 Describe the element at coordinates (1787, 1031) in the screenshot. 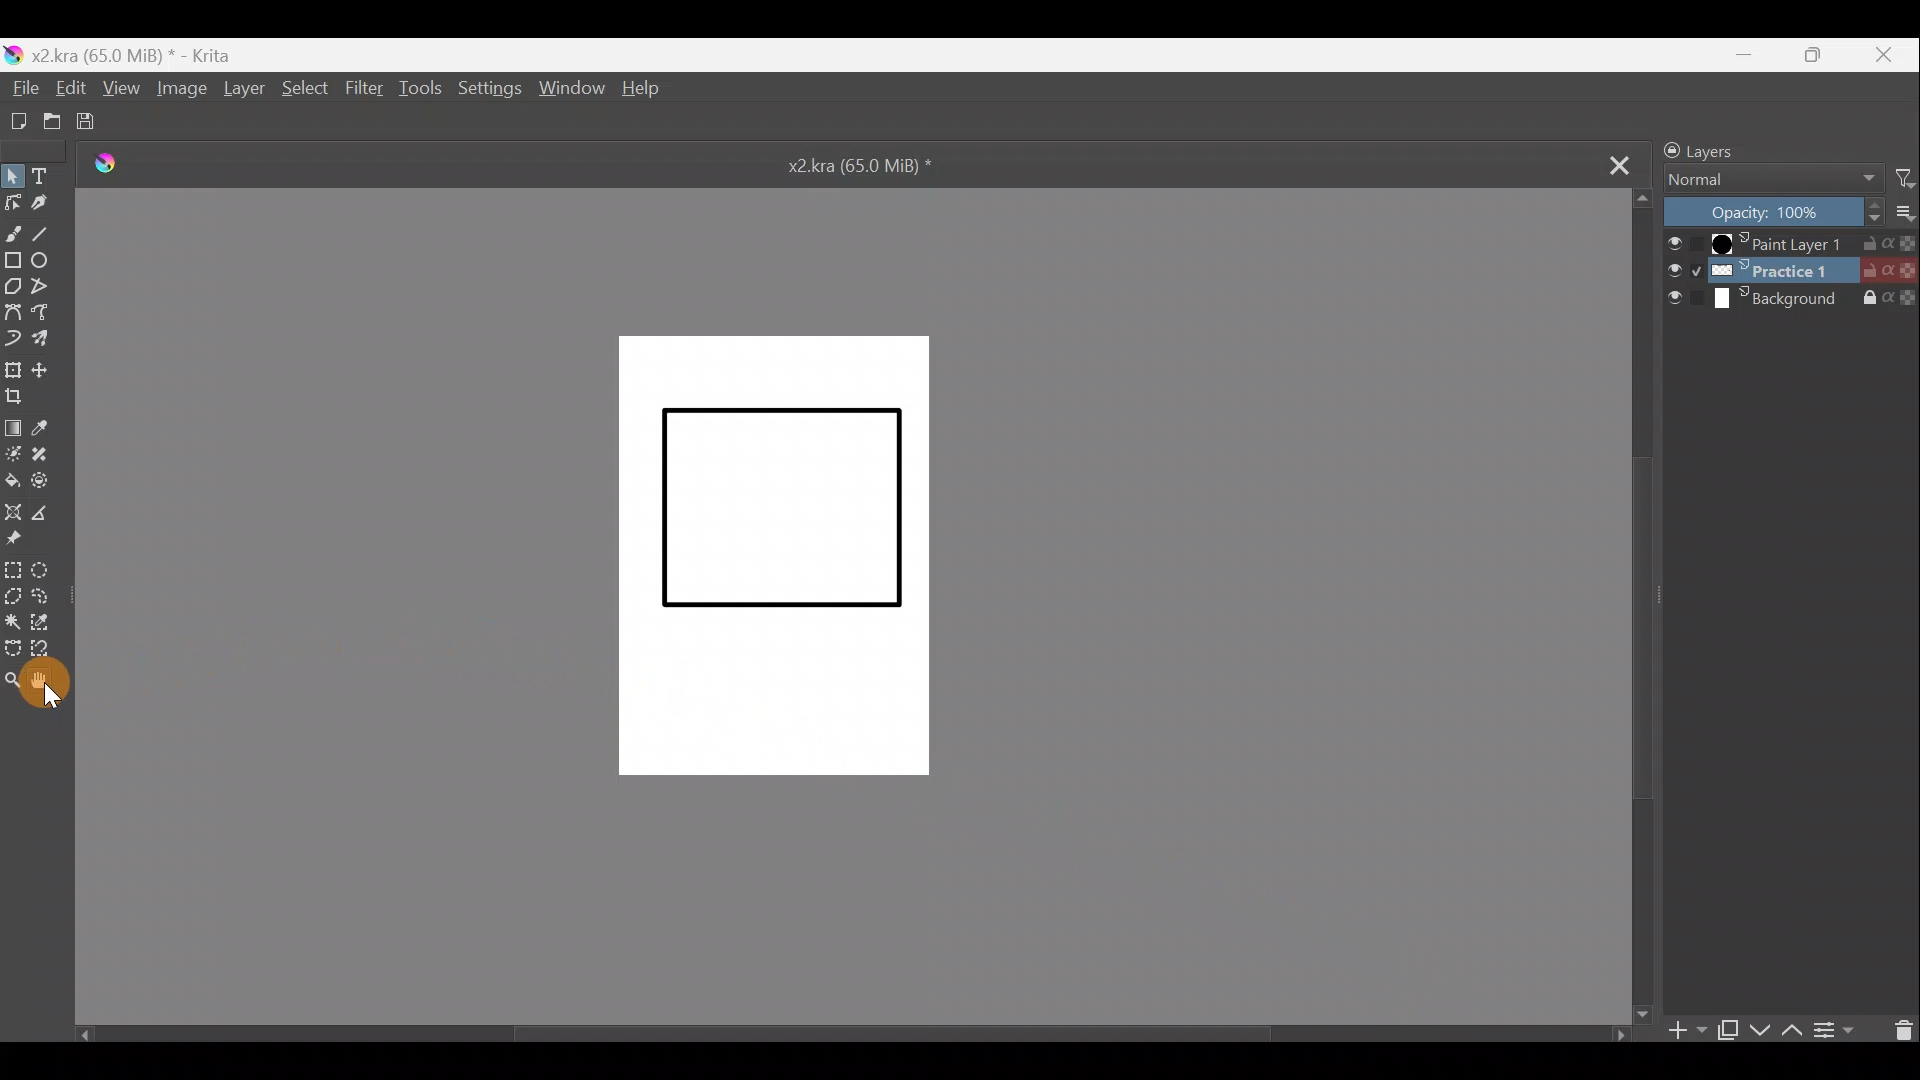

I see `Move layer/mask up` at that location.